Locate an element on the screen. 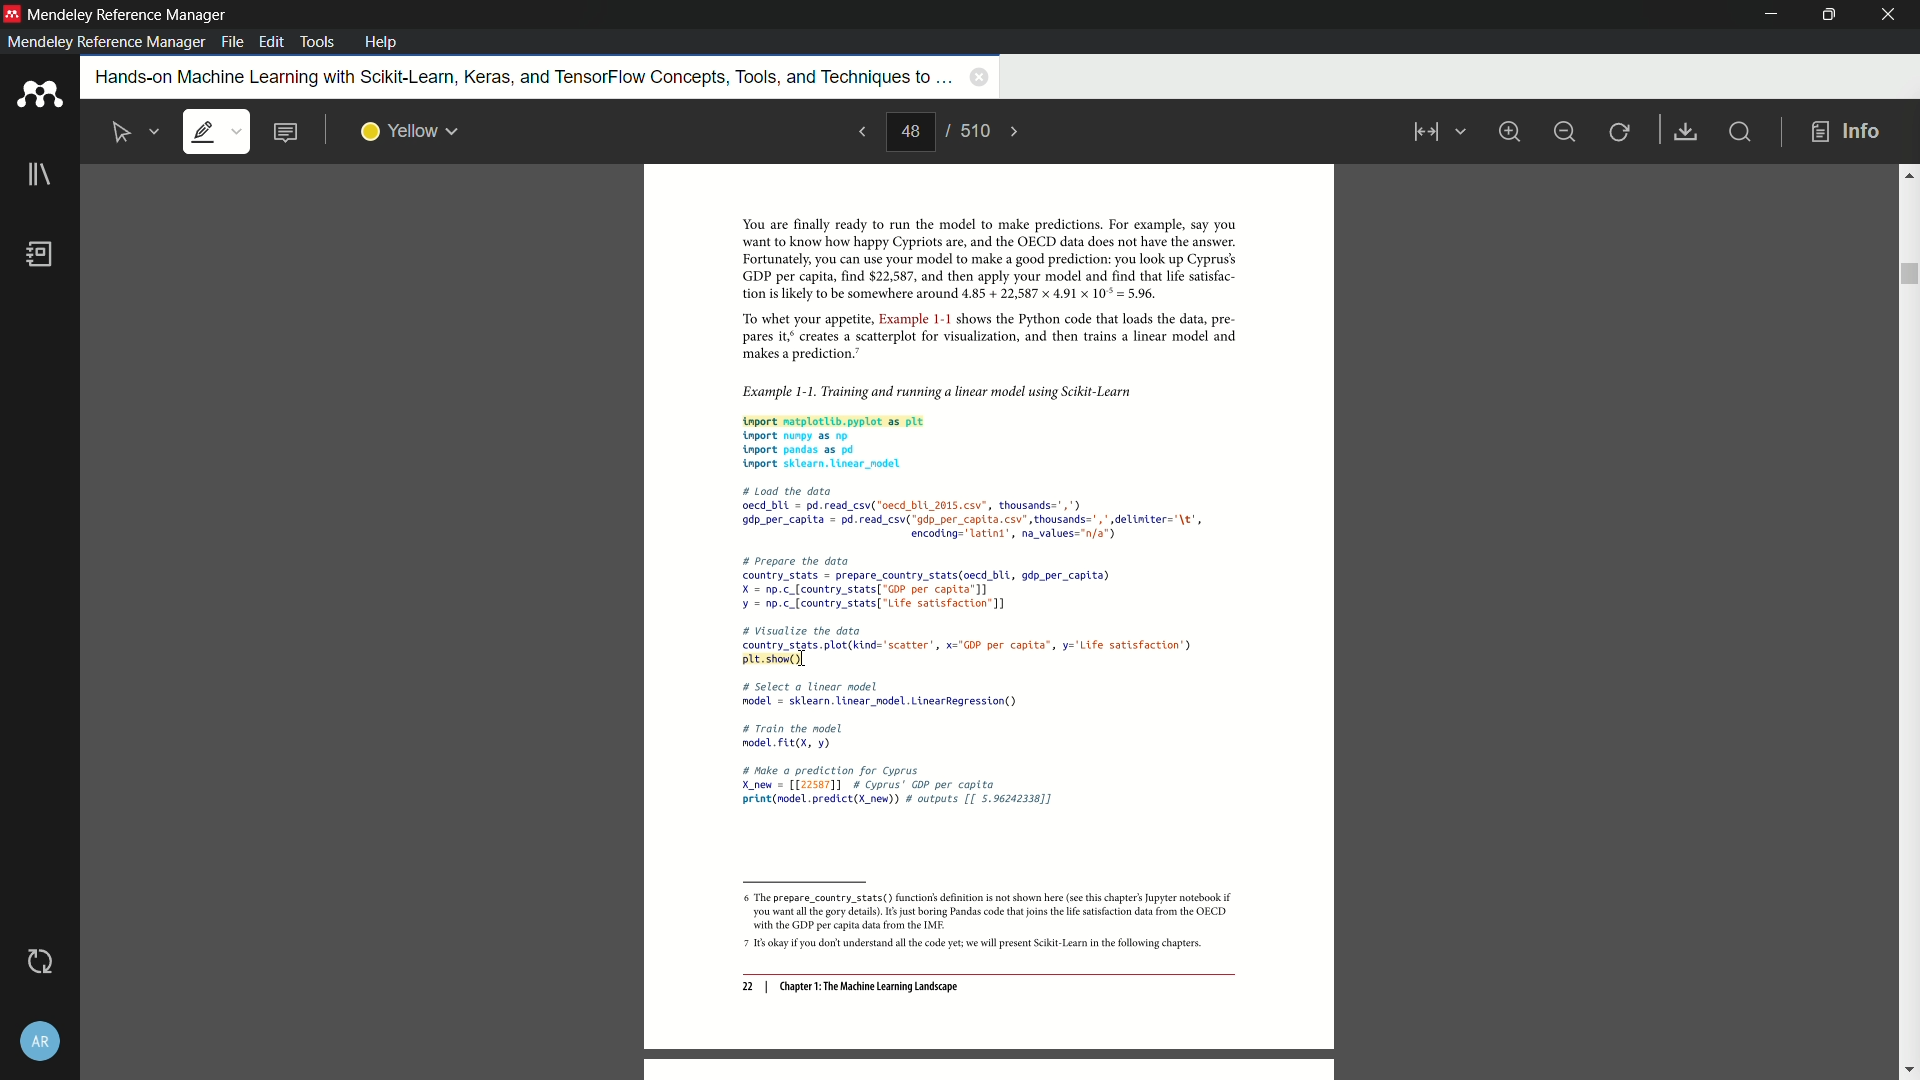 The height and width of the screenshot is (1080, 1920). zoom in is located at coordinates (1508, 131).